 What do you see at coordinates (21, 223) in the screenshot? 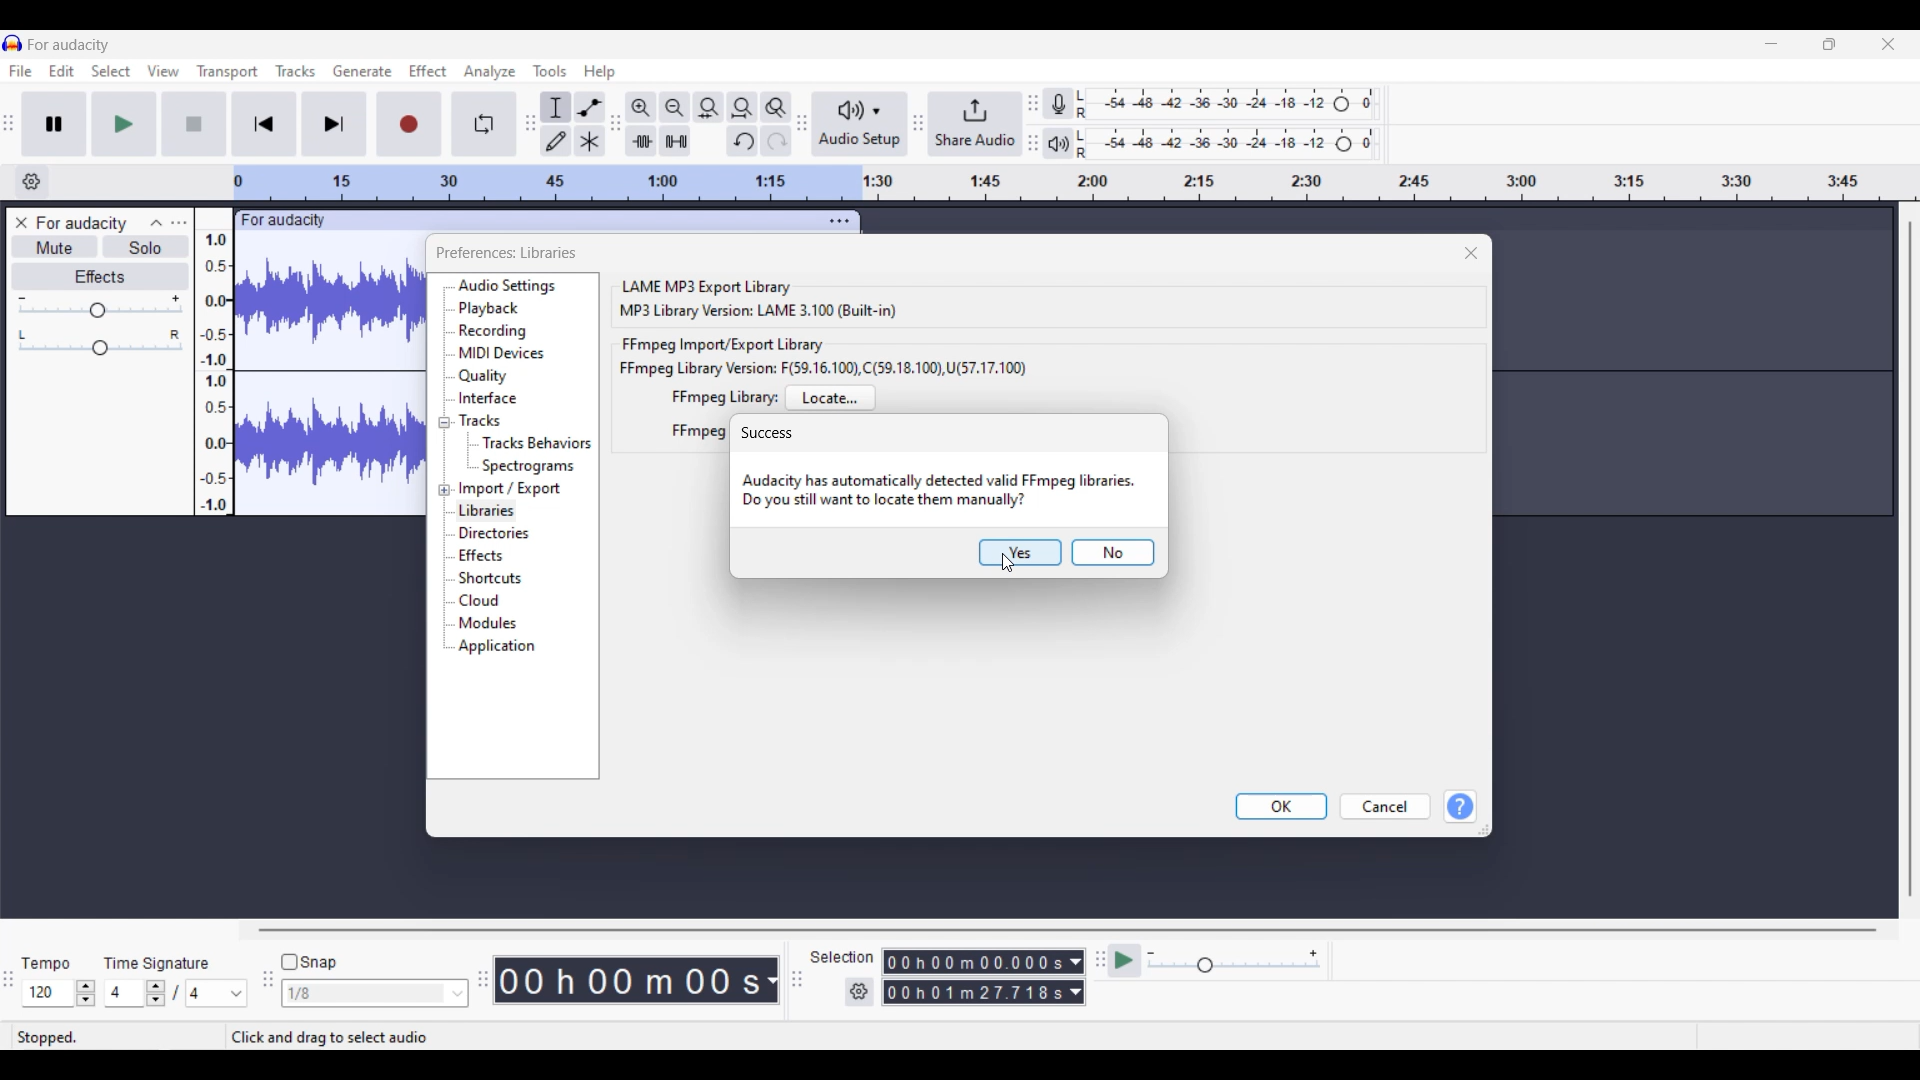
I see `Close track` at bounding box center [21, 223].